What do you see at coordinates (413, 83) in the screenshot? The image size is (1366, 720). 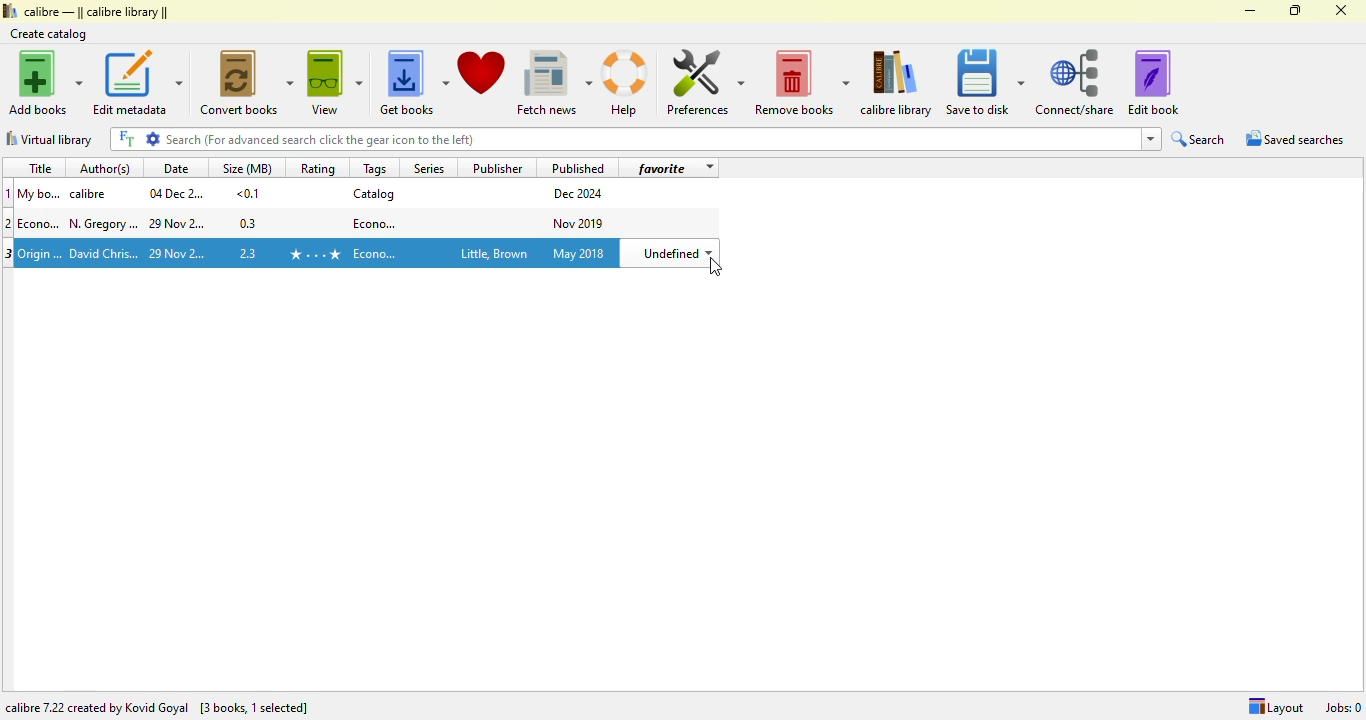 I see `get books` at bounding box center [413, 83].